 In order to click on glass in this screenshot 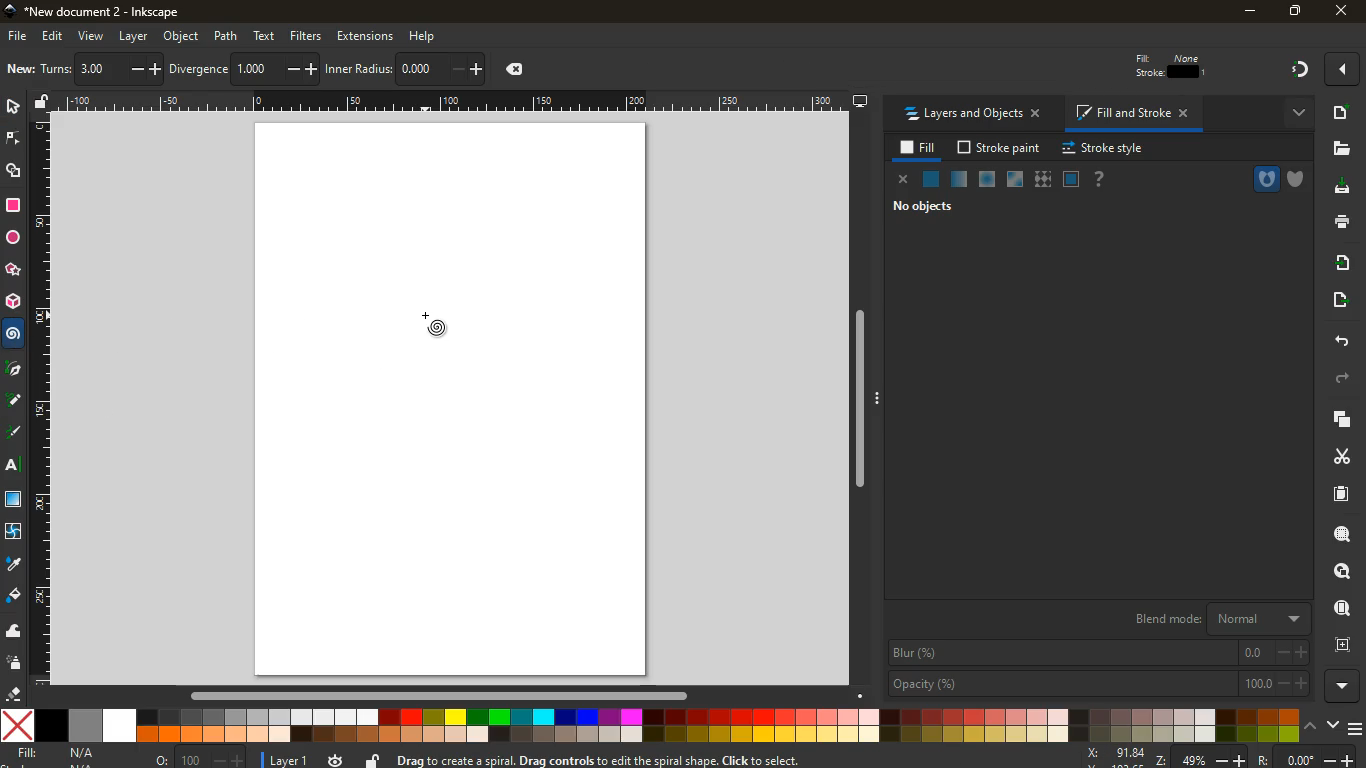, I will do `click(13, 500)`.